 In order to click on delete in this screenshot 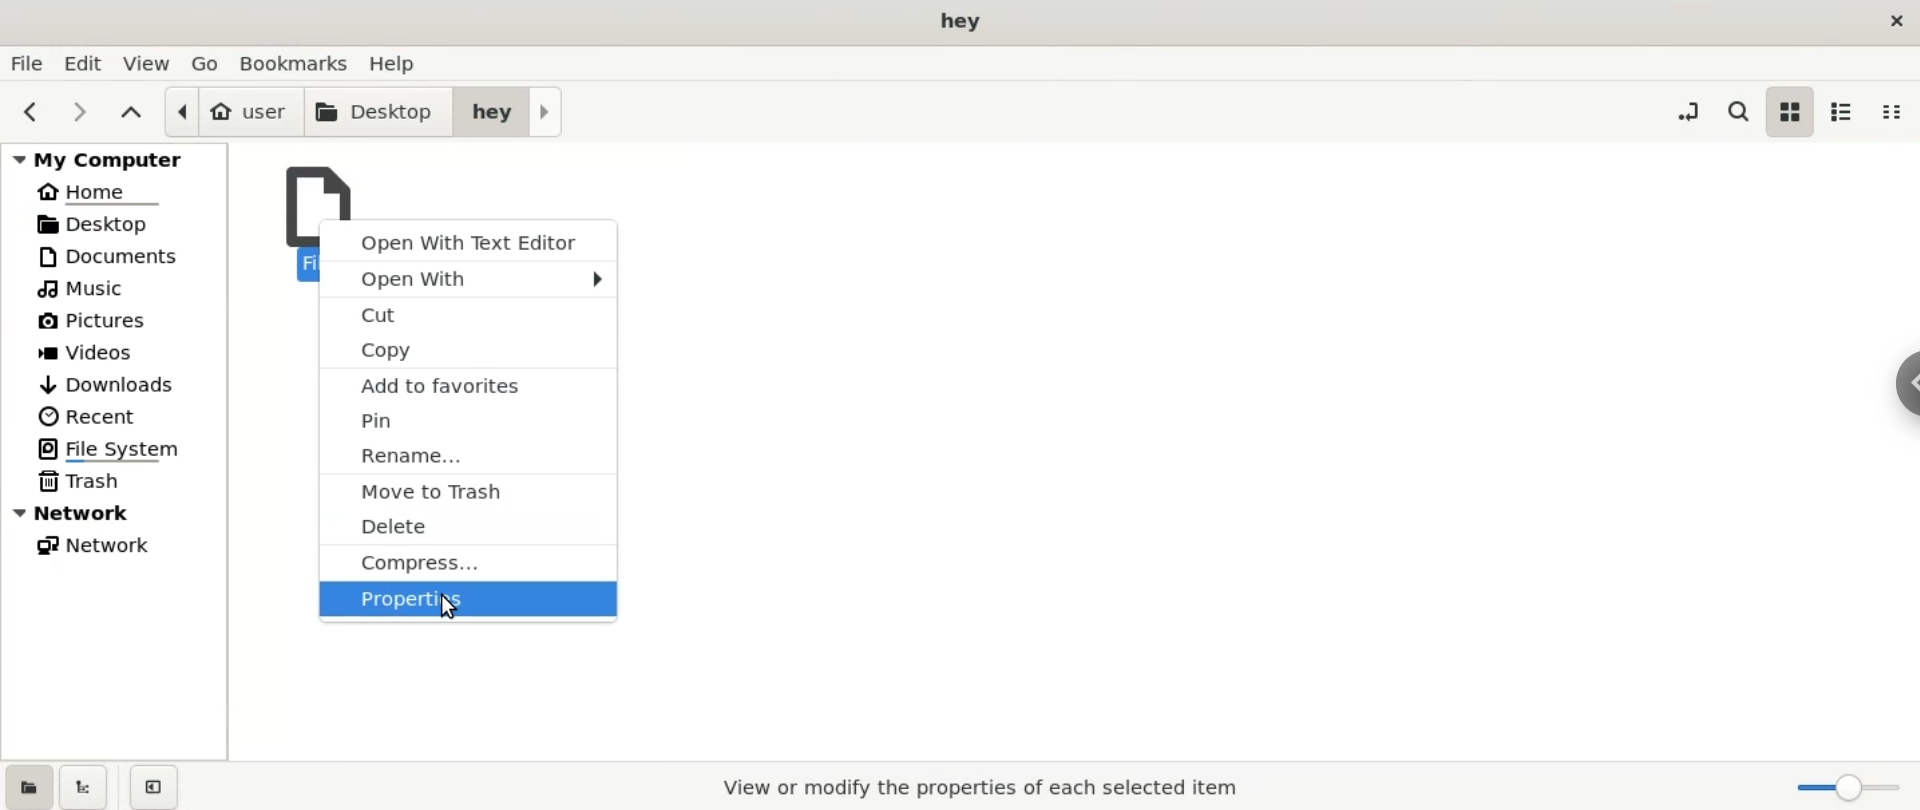, I will do `click(469, 527)`.